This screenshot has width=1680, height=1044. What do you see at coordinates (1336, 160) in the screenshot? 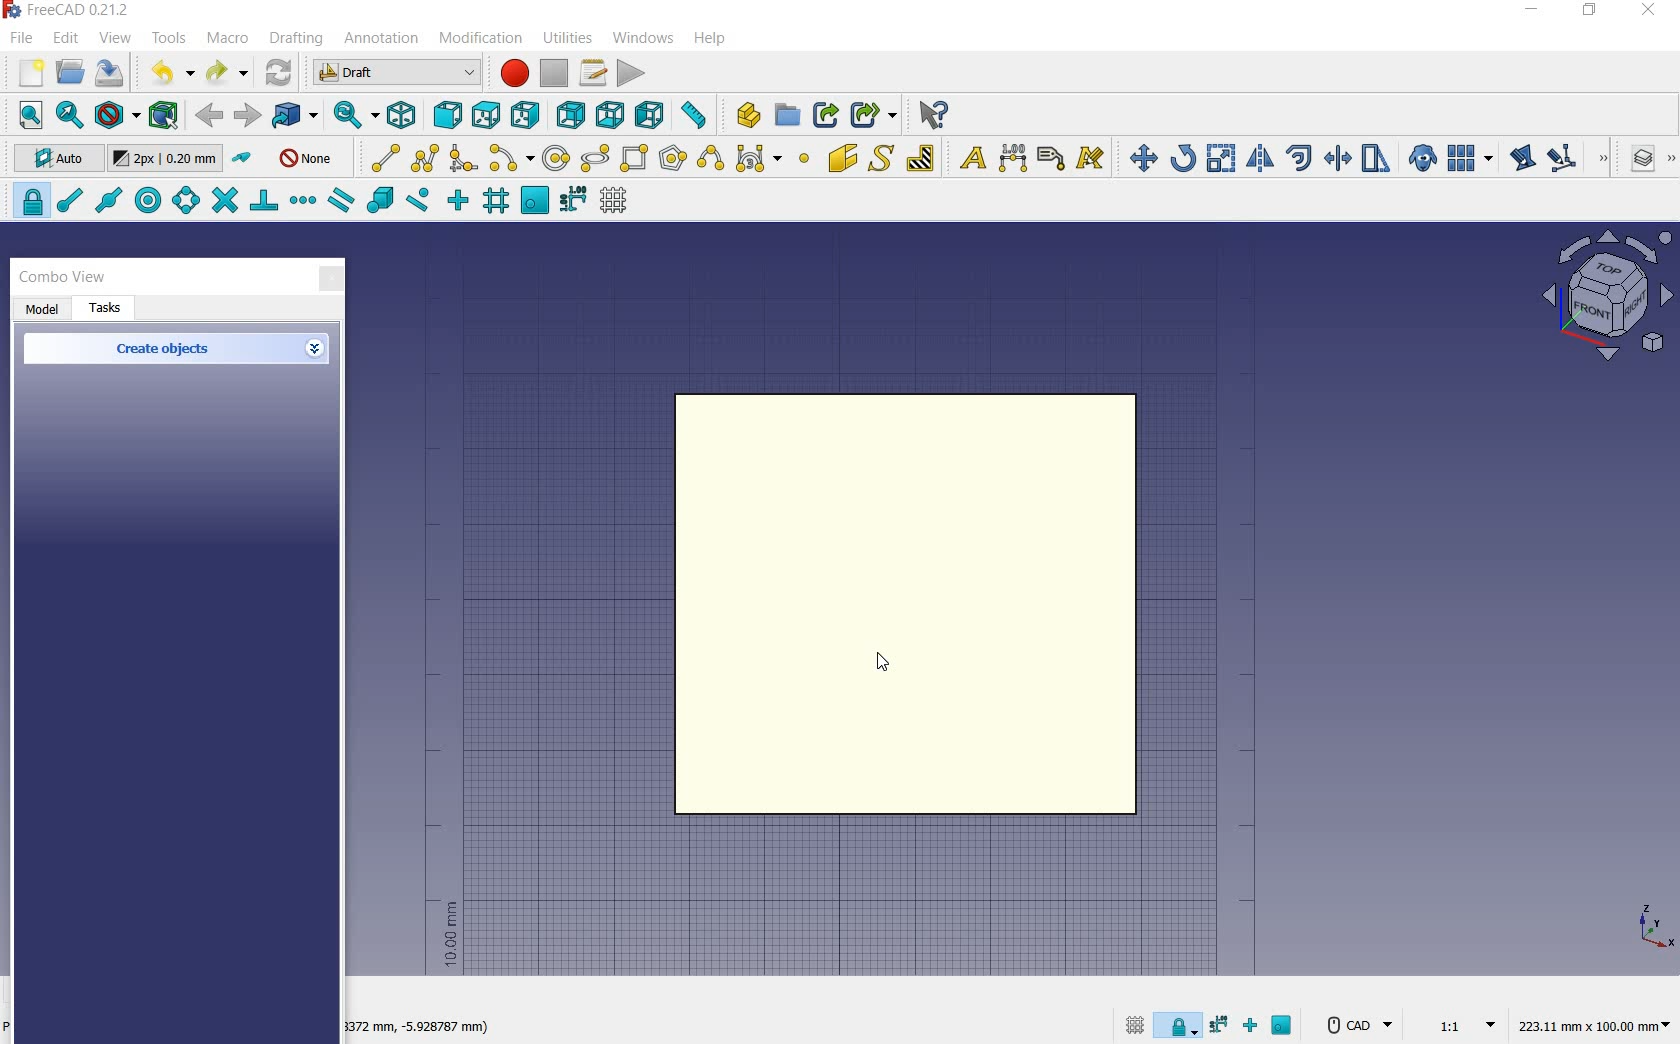
I see `trimex` at bounding box center [1336, 160].